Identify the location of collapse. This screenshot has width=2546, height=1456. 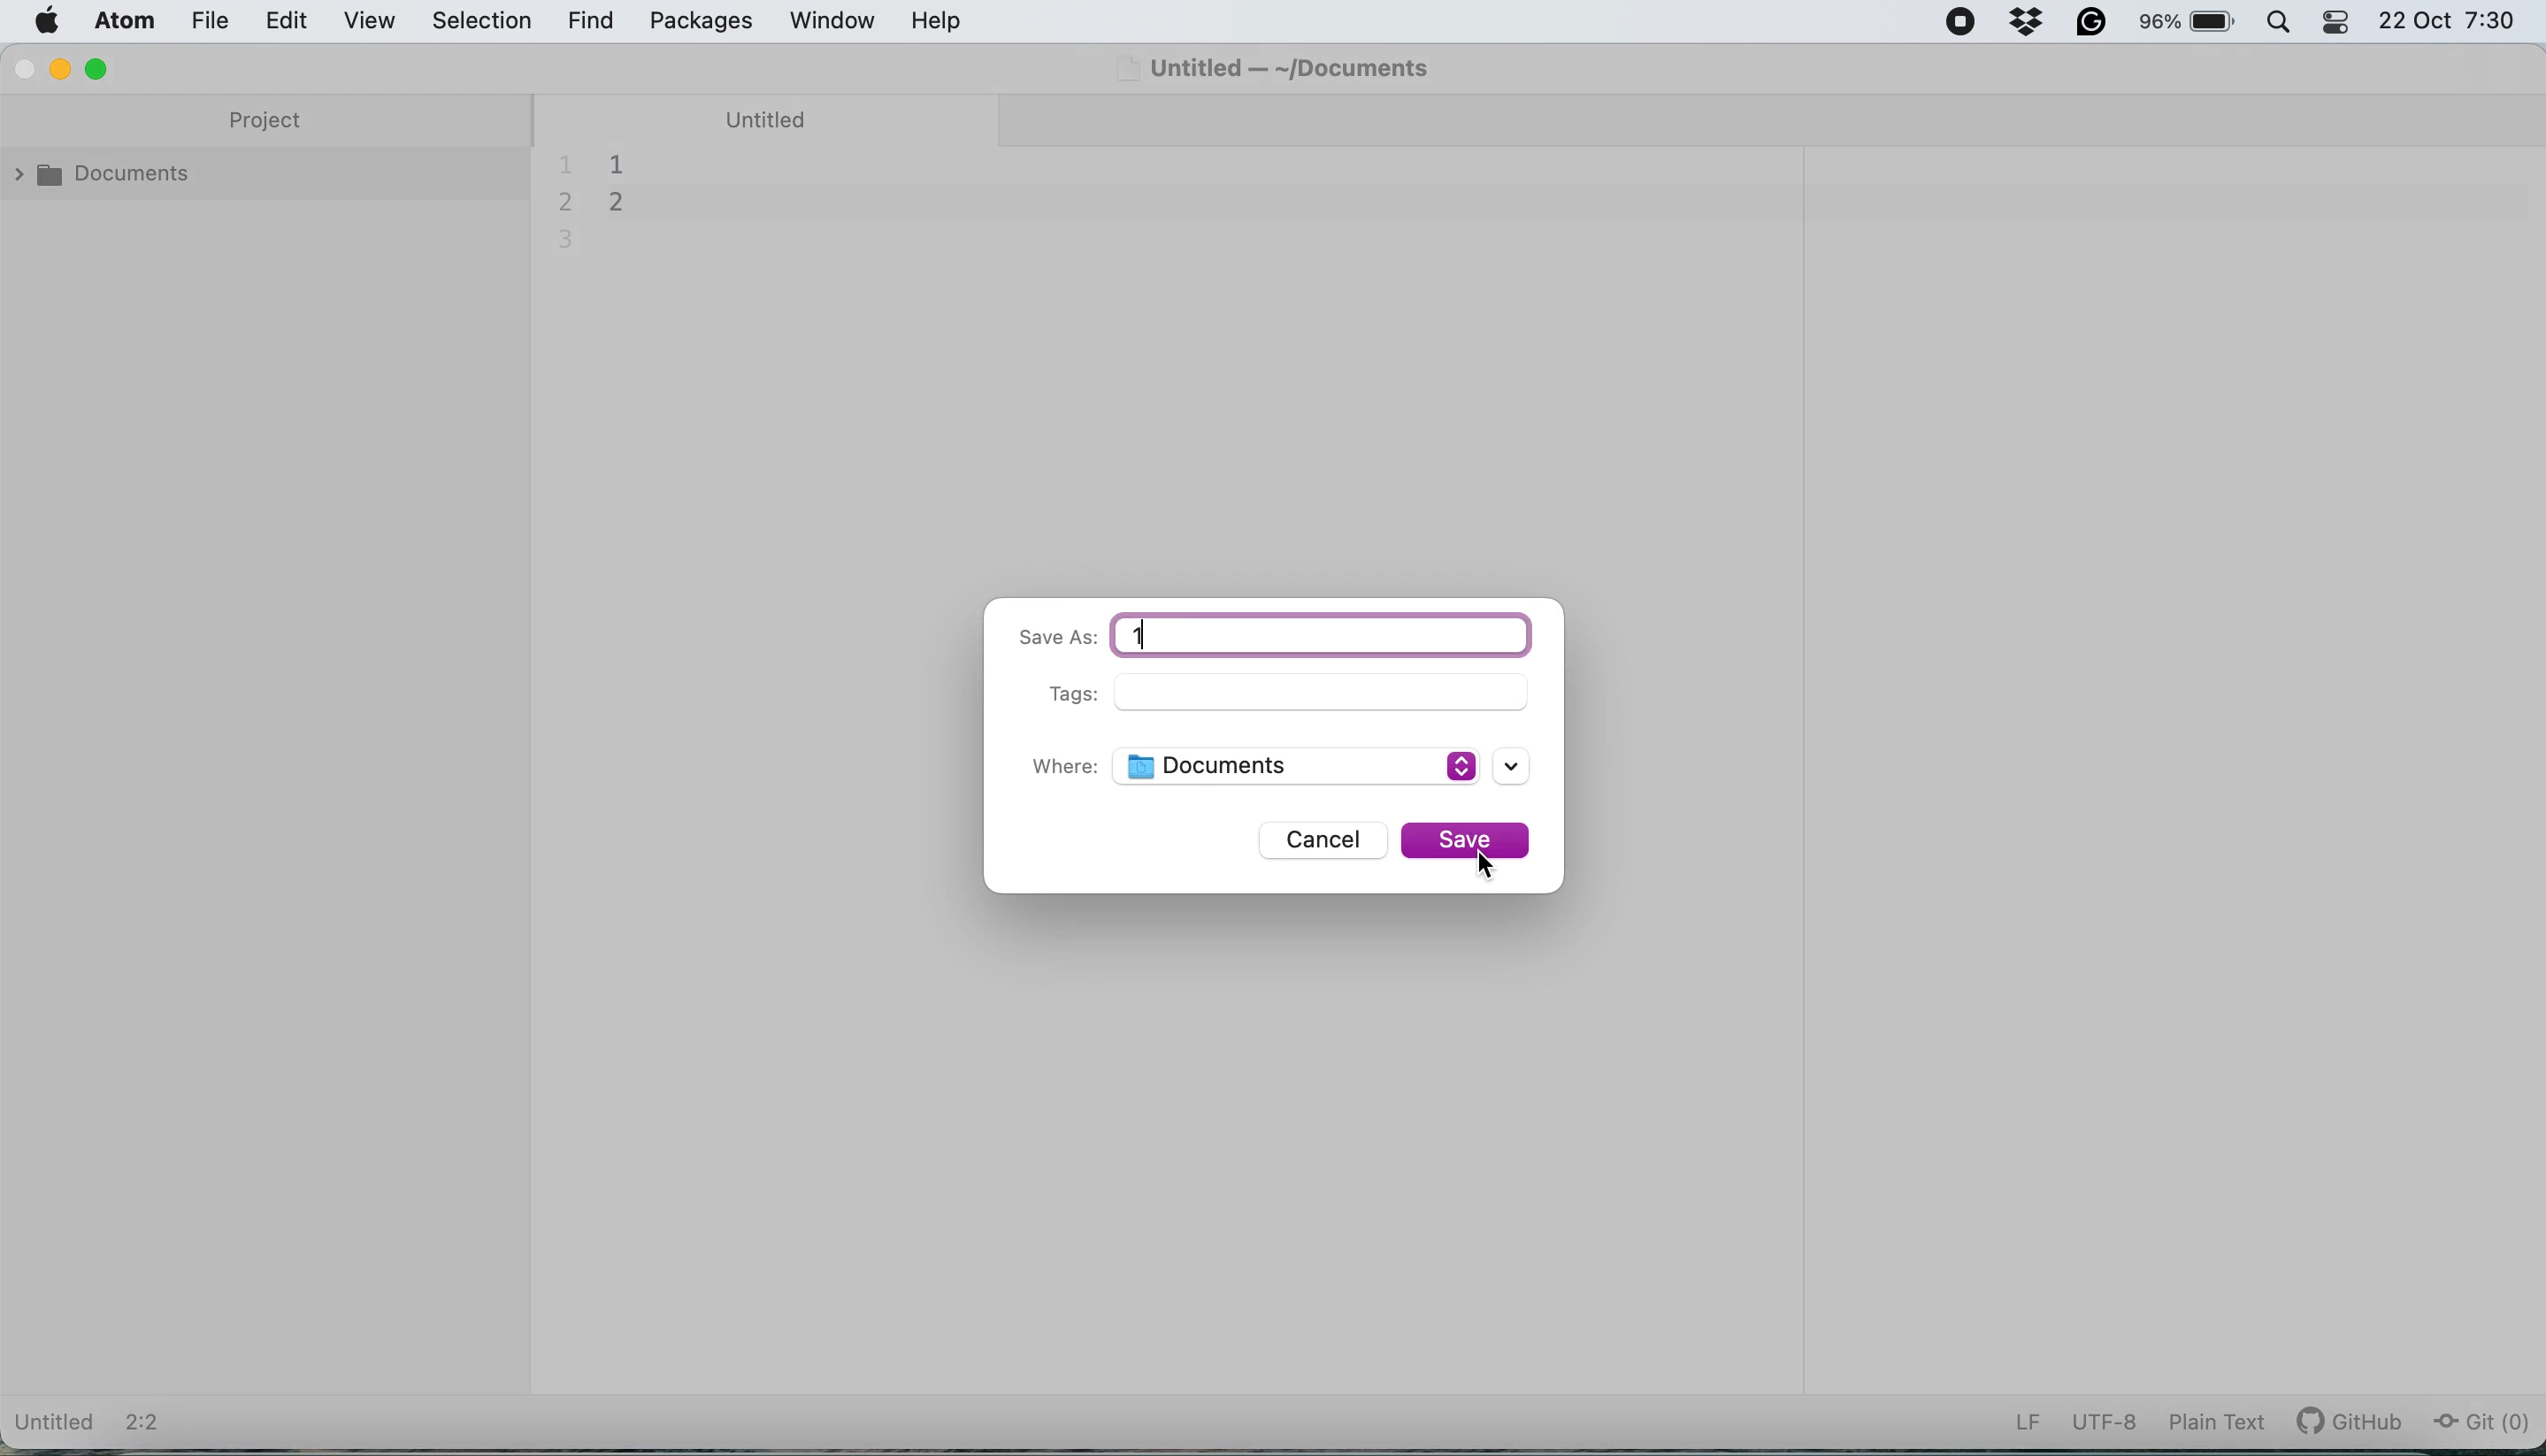
(550, 743).